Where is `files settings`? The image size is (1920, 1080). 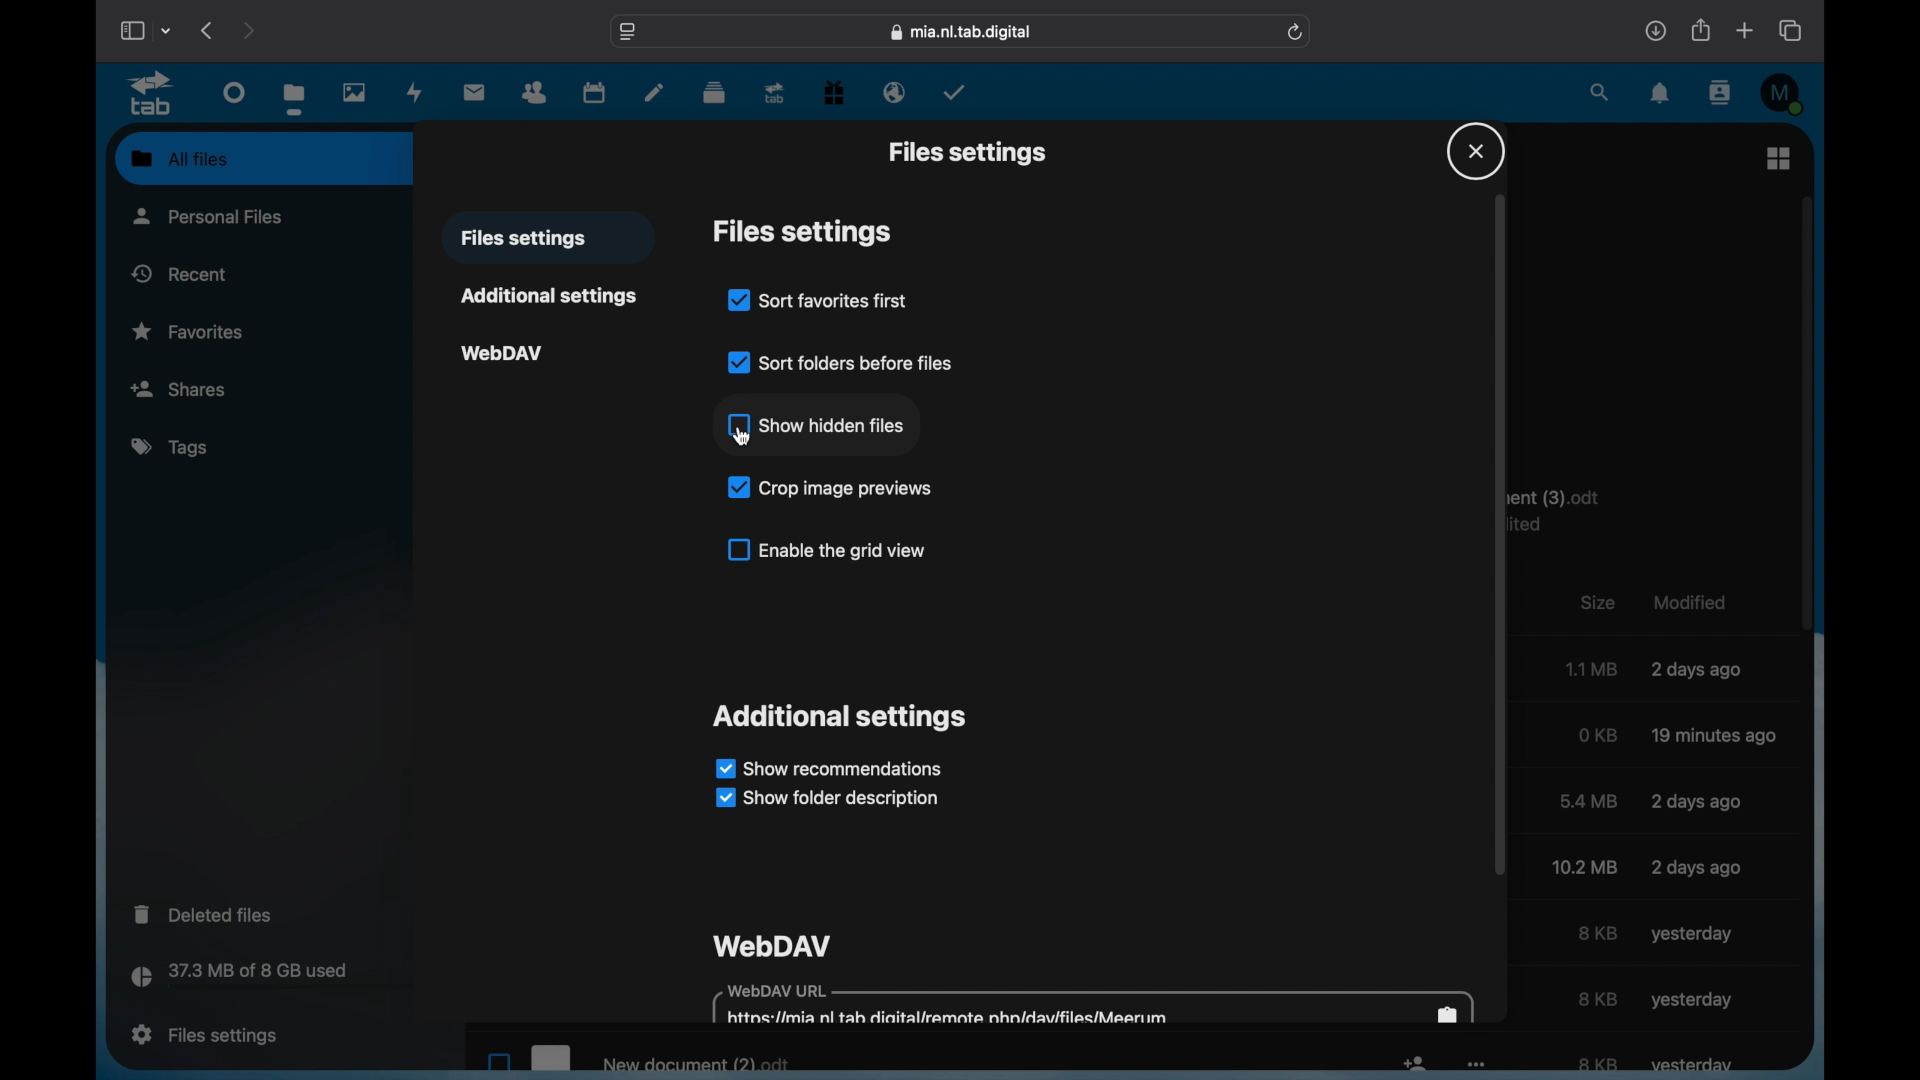
files settings is located at coordinates (800, 232).